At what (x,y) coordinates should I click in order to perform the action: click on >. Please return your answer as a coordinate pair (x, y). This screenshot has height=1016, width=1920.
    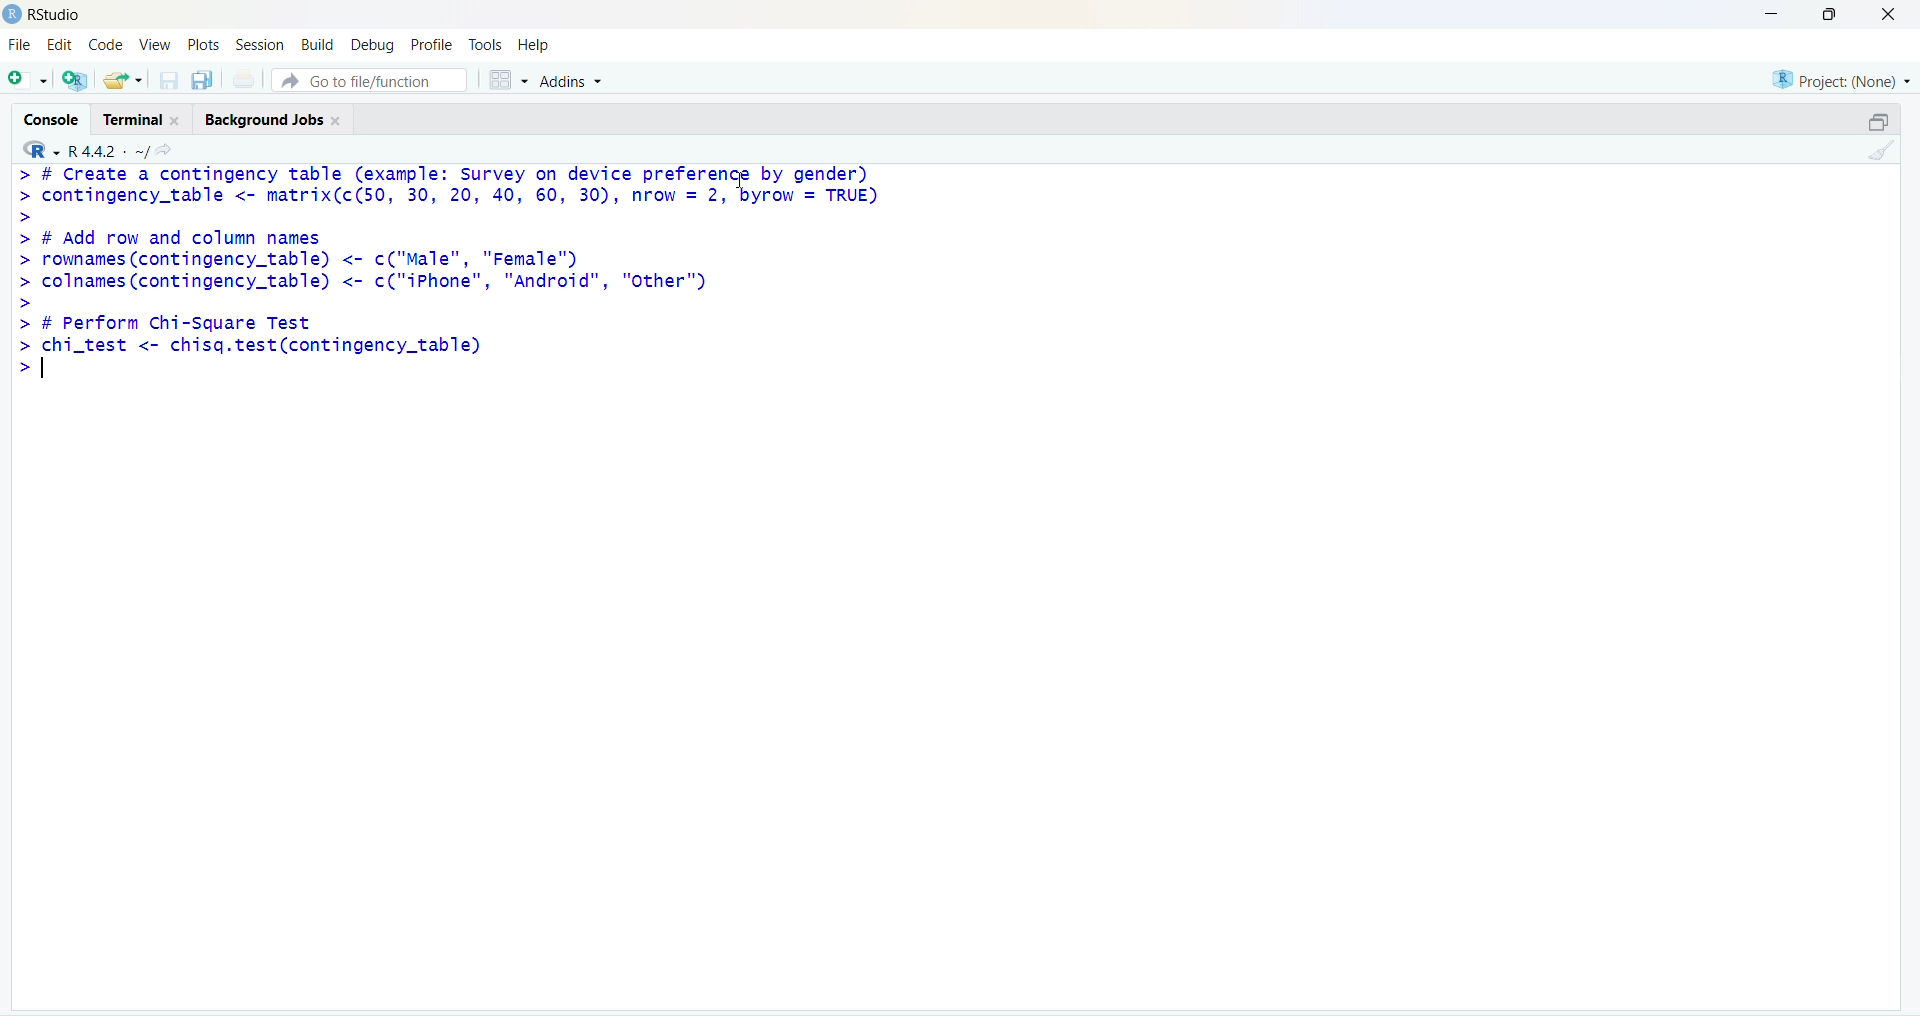
    Looking at the image, I should click on (28, 303).